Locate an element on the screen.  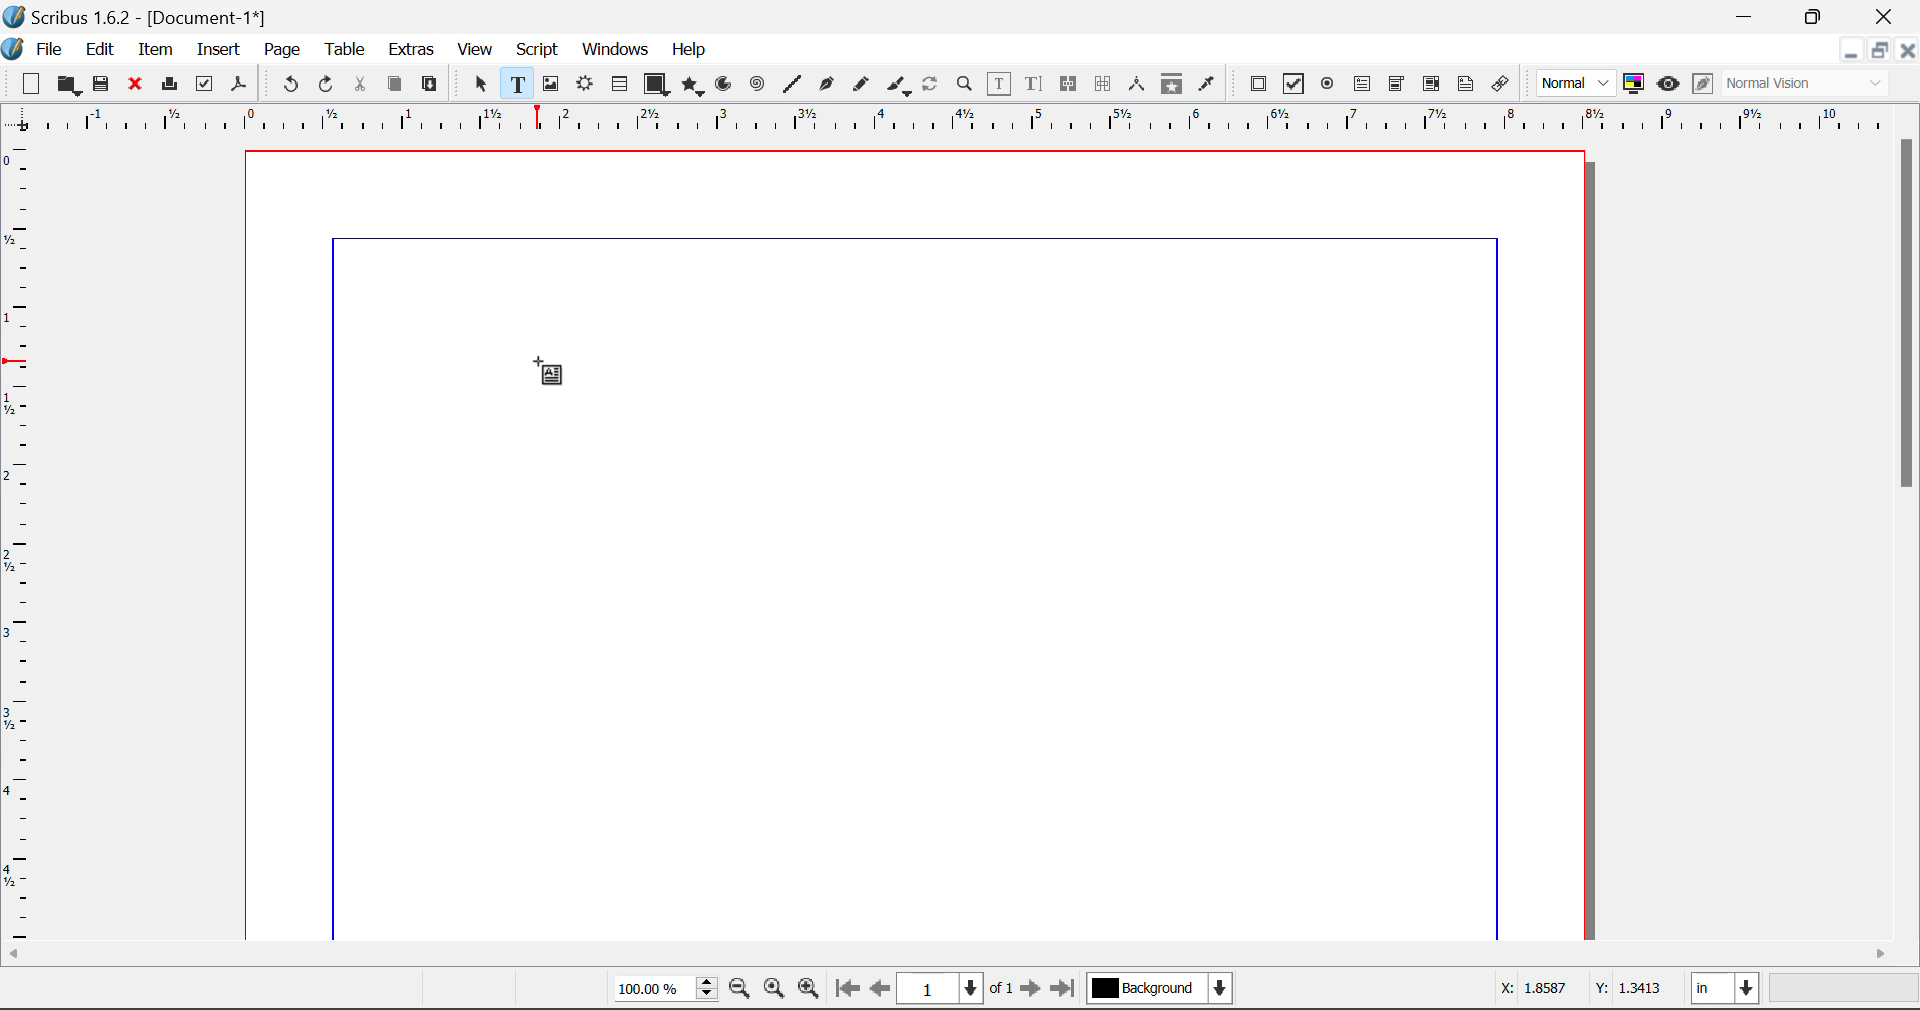
Next Page is located at coordinates (1034, 992).